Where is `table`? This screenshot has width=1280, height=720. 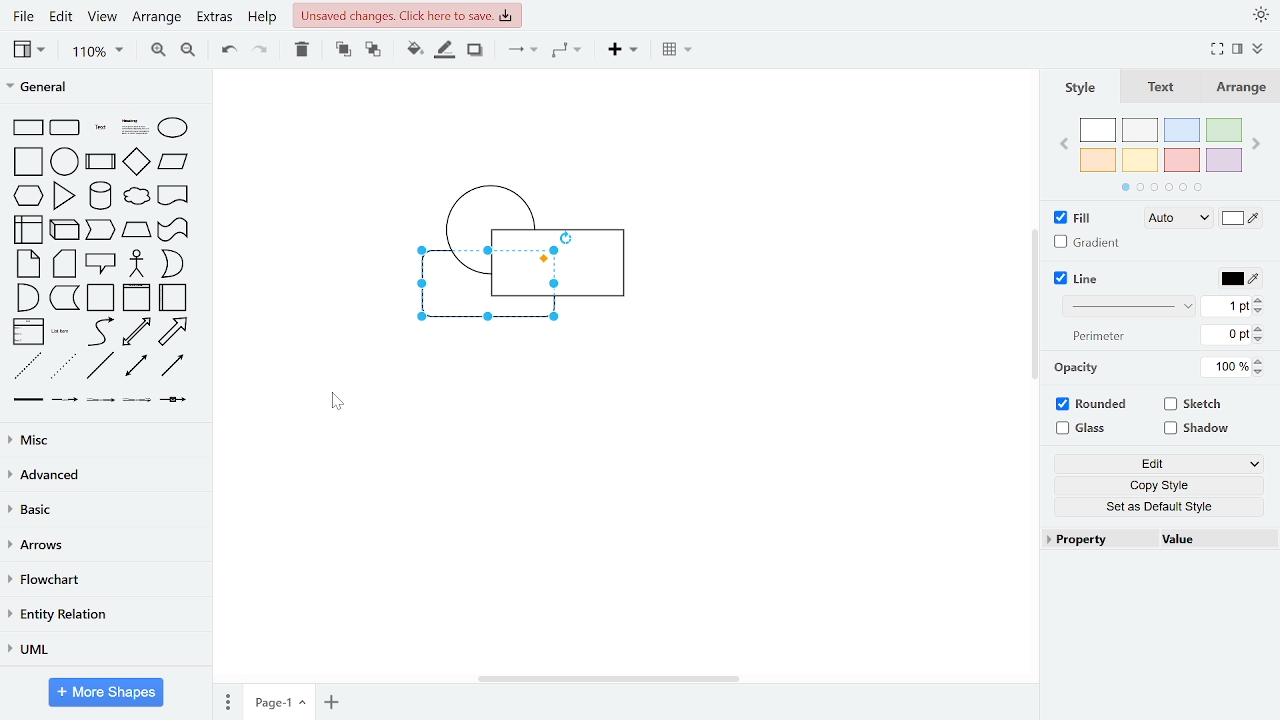 table is located at coordinates (680, 52).